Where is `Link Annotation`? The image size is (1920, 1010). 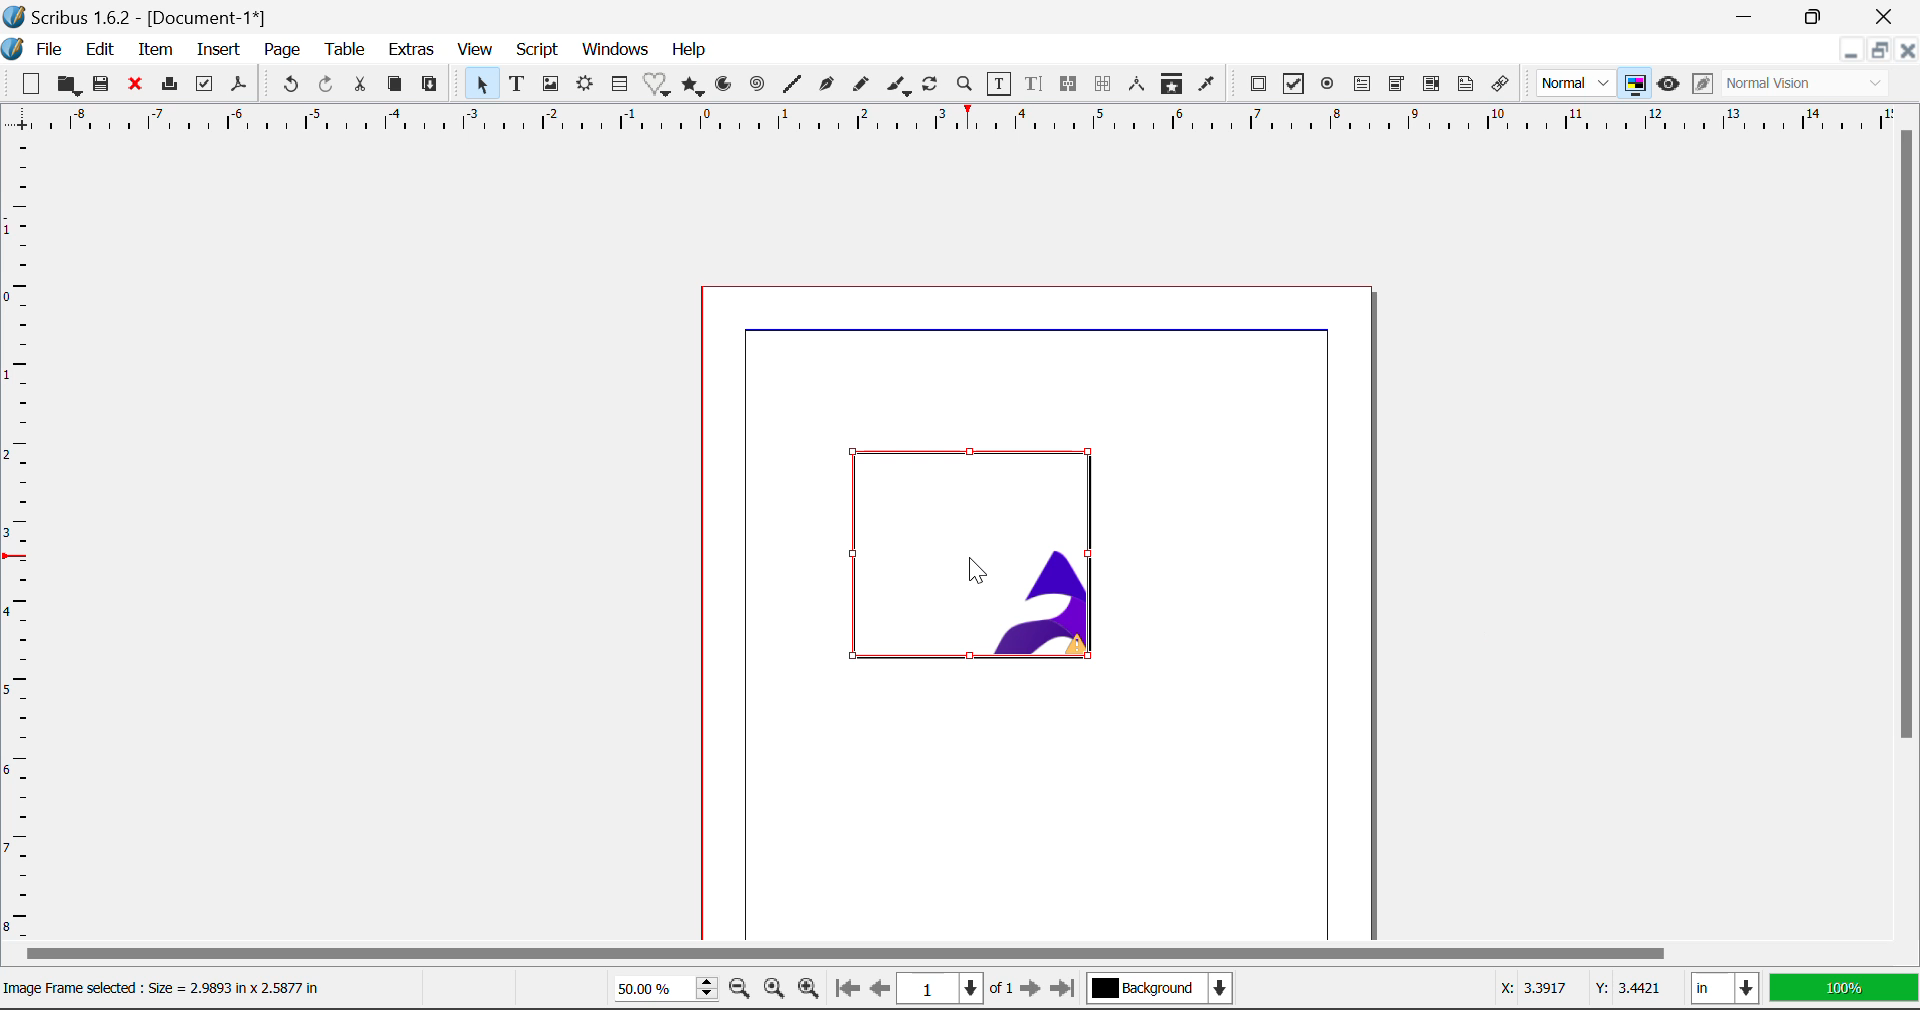
Link Annotation is located at coordinates (1502, 87).